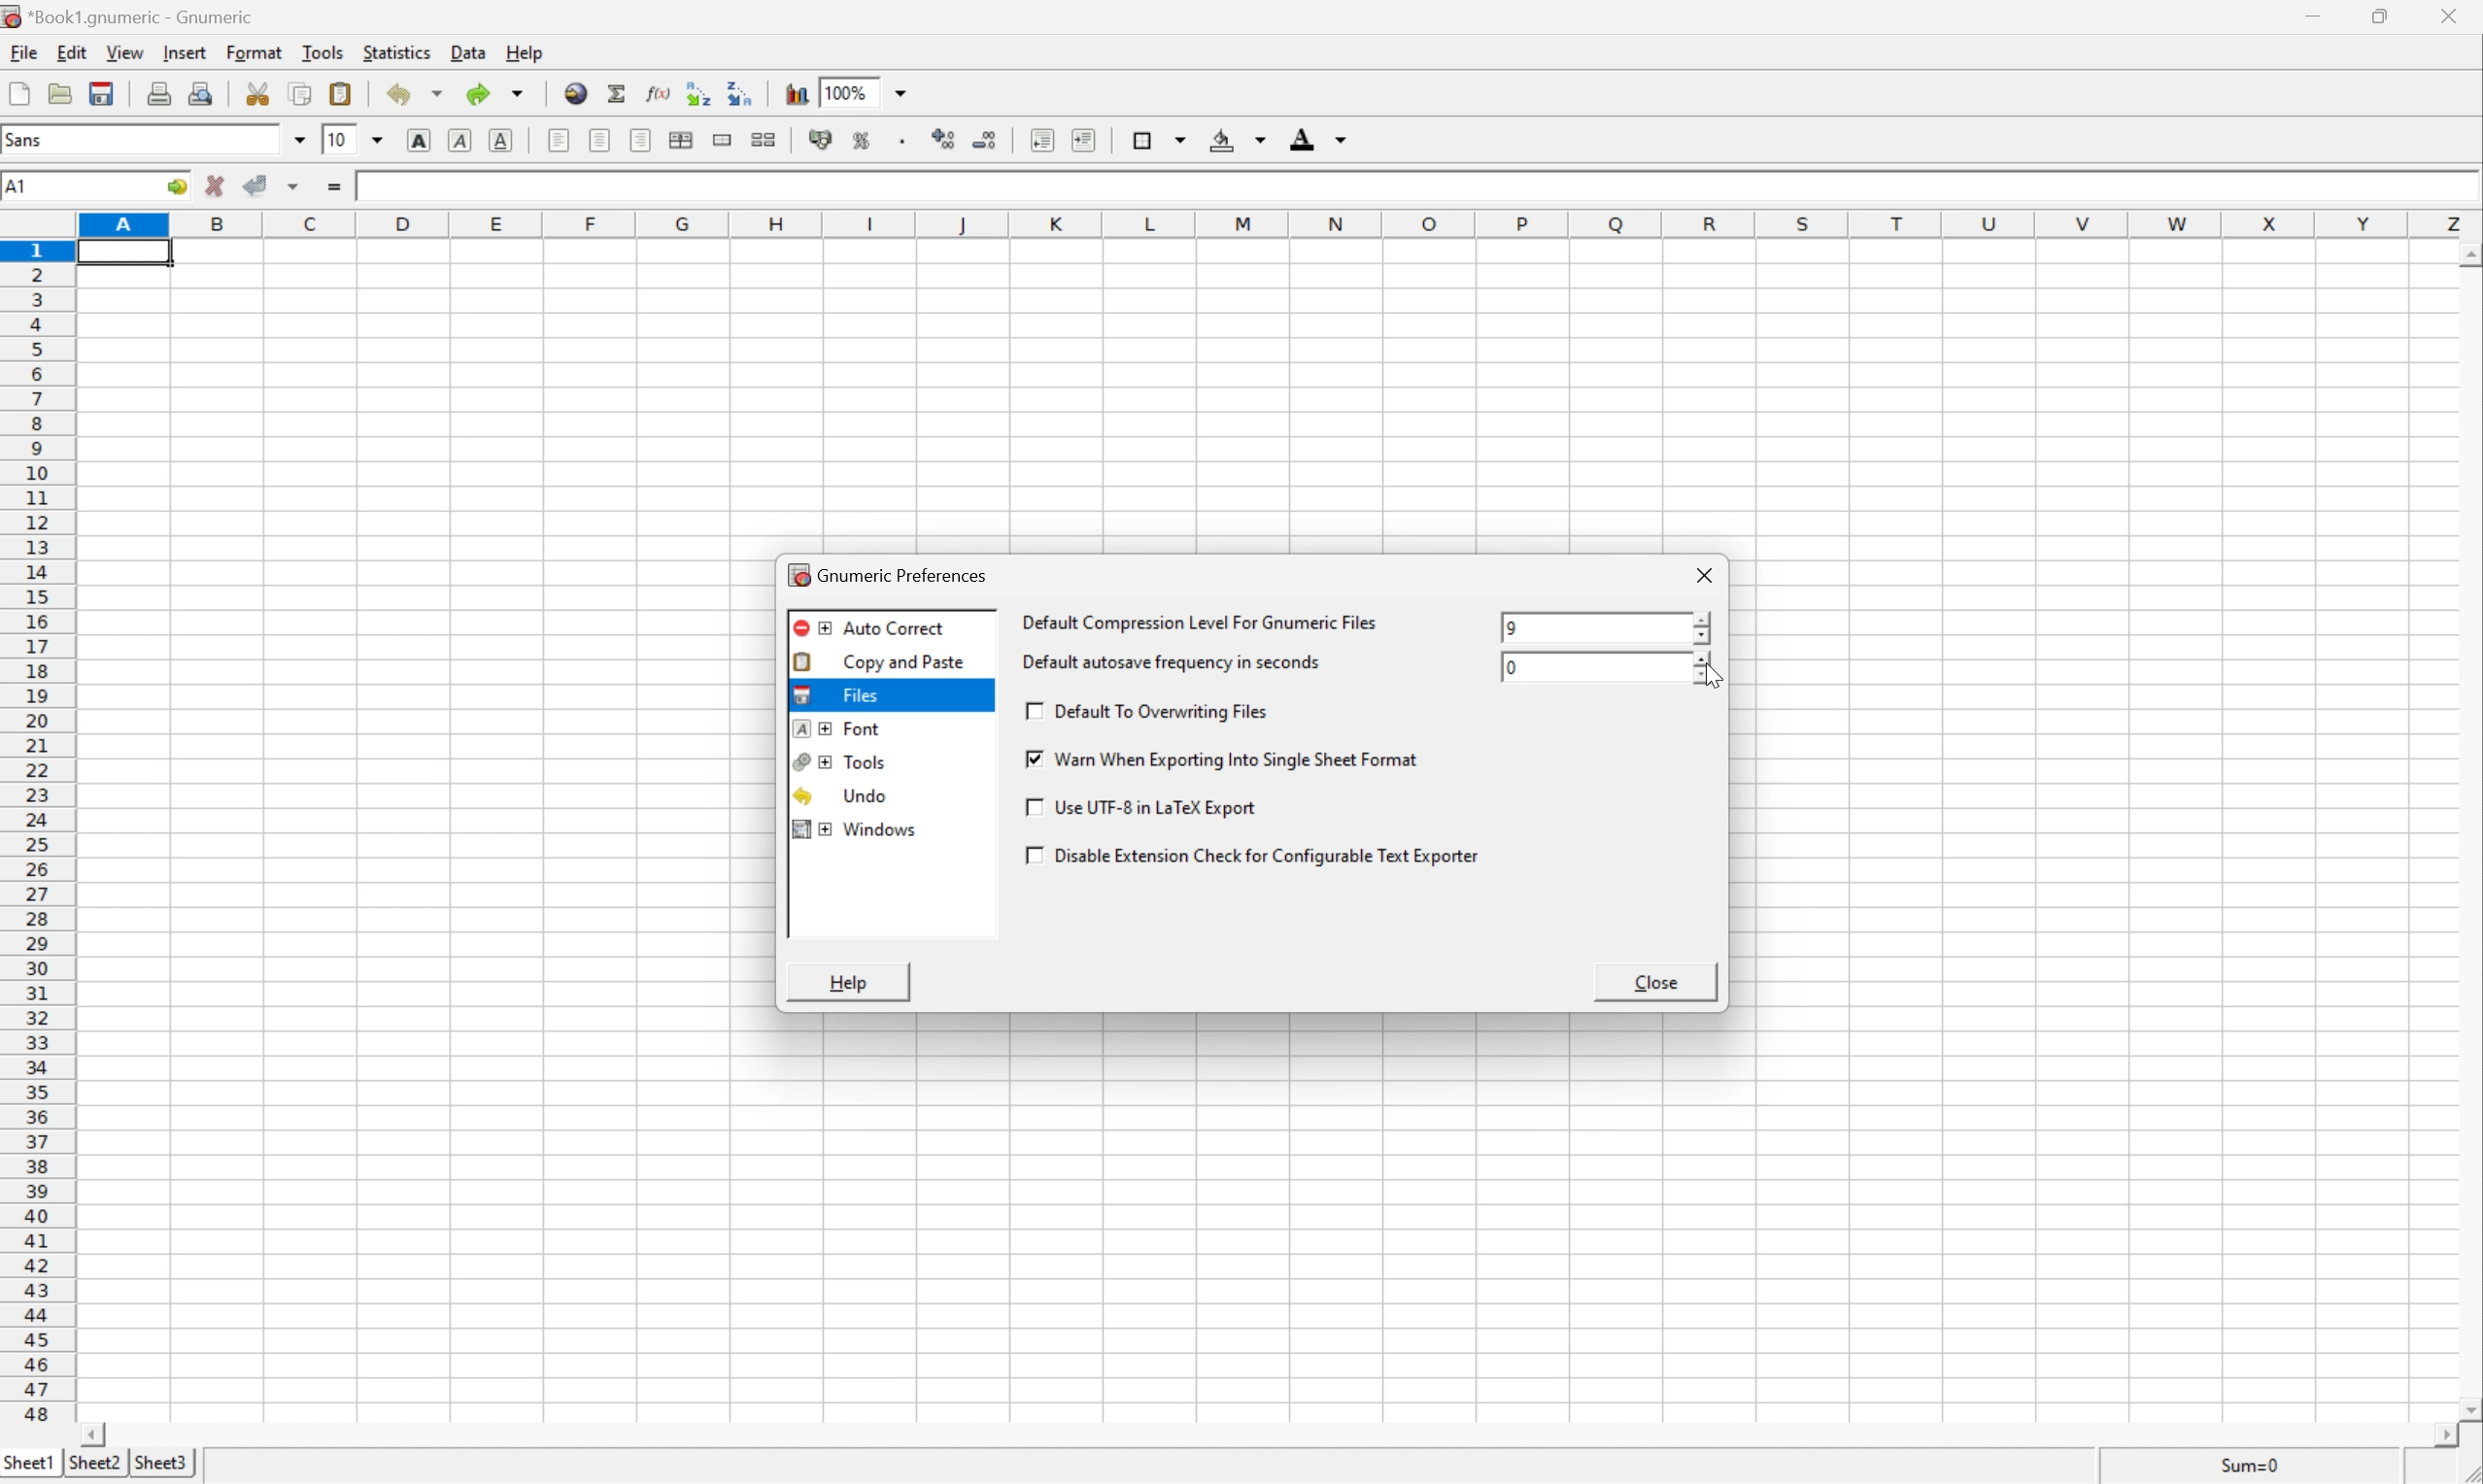 Image resolution: width=2483 pixels, height=1484 pixels. What do you see at coordinates (160, 1468) in the screenshot?
I see `sheet3` at bounding box center [160, 1468].